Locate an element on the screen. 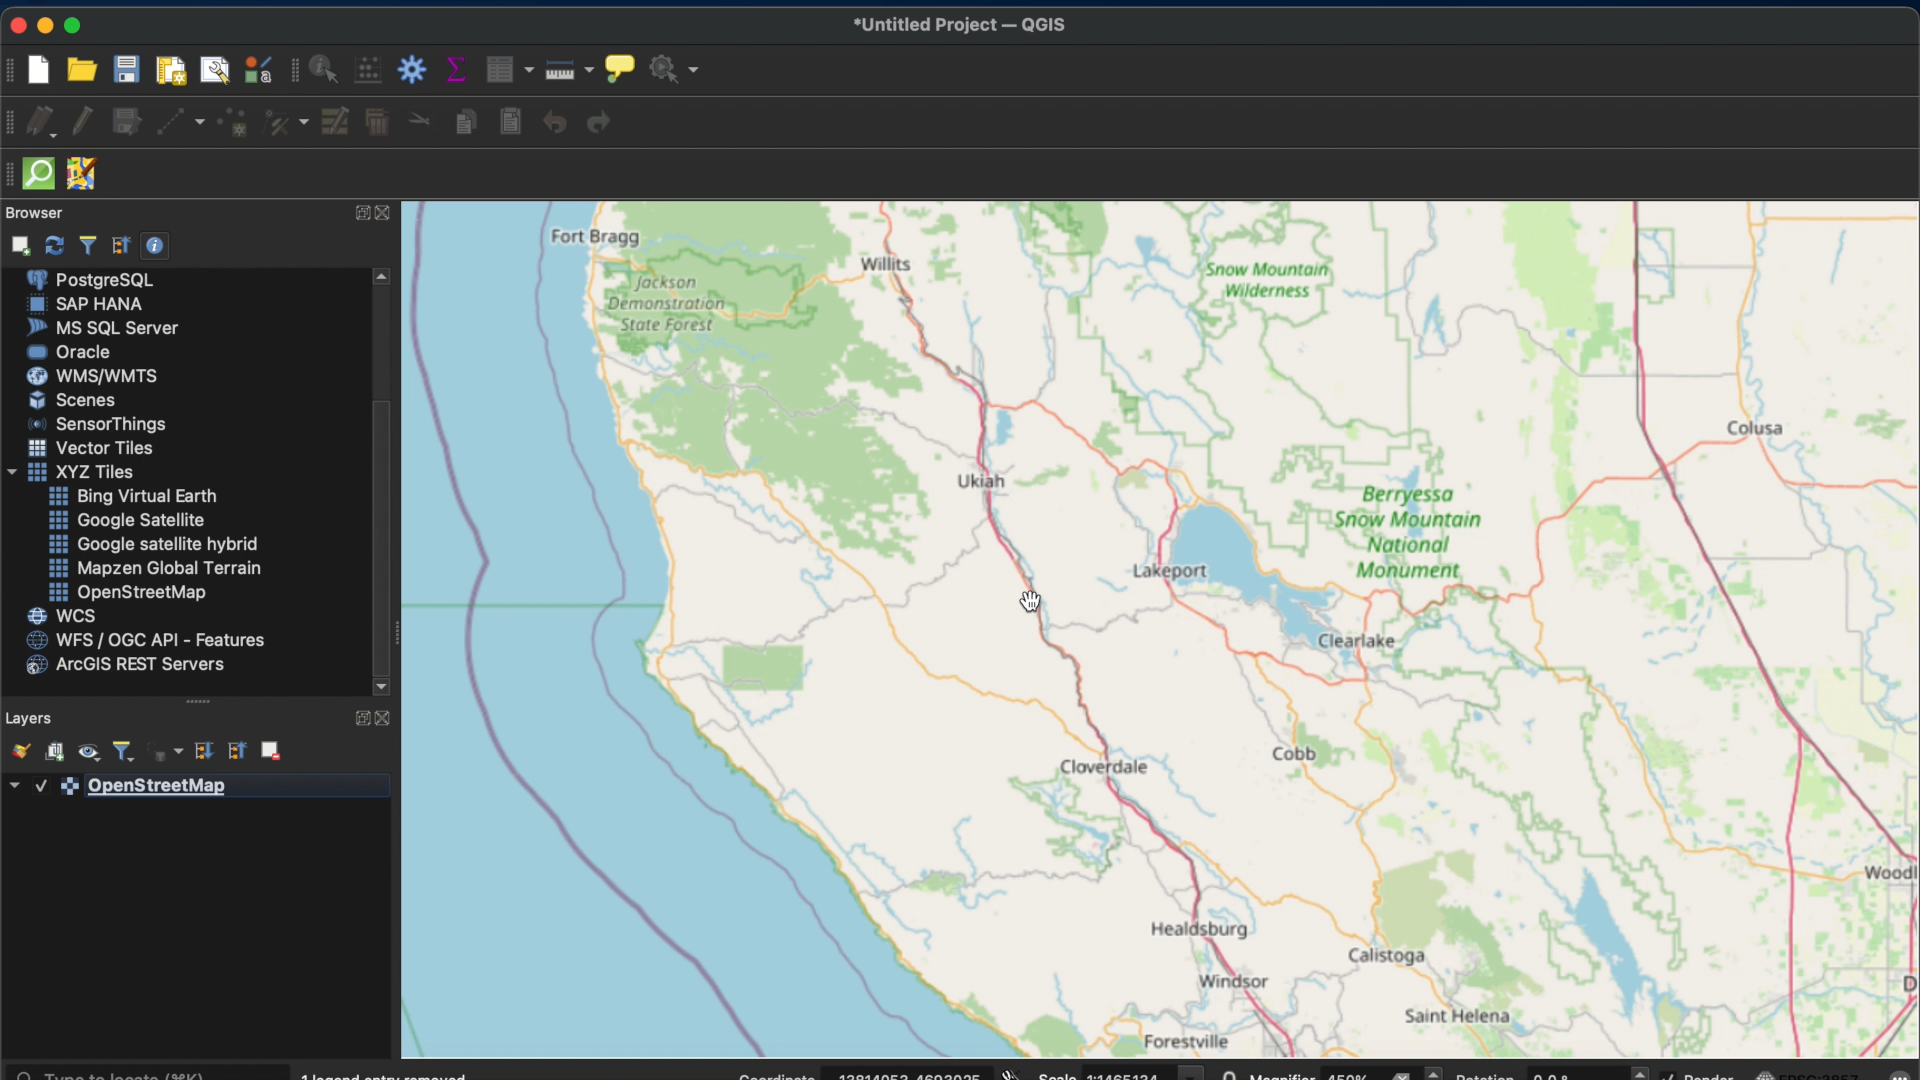 This screenshot has height=1080, width=1920. openstreetmap is located at coordinates (119, 787).